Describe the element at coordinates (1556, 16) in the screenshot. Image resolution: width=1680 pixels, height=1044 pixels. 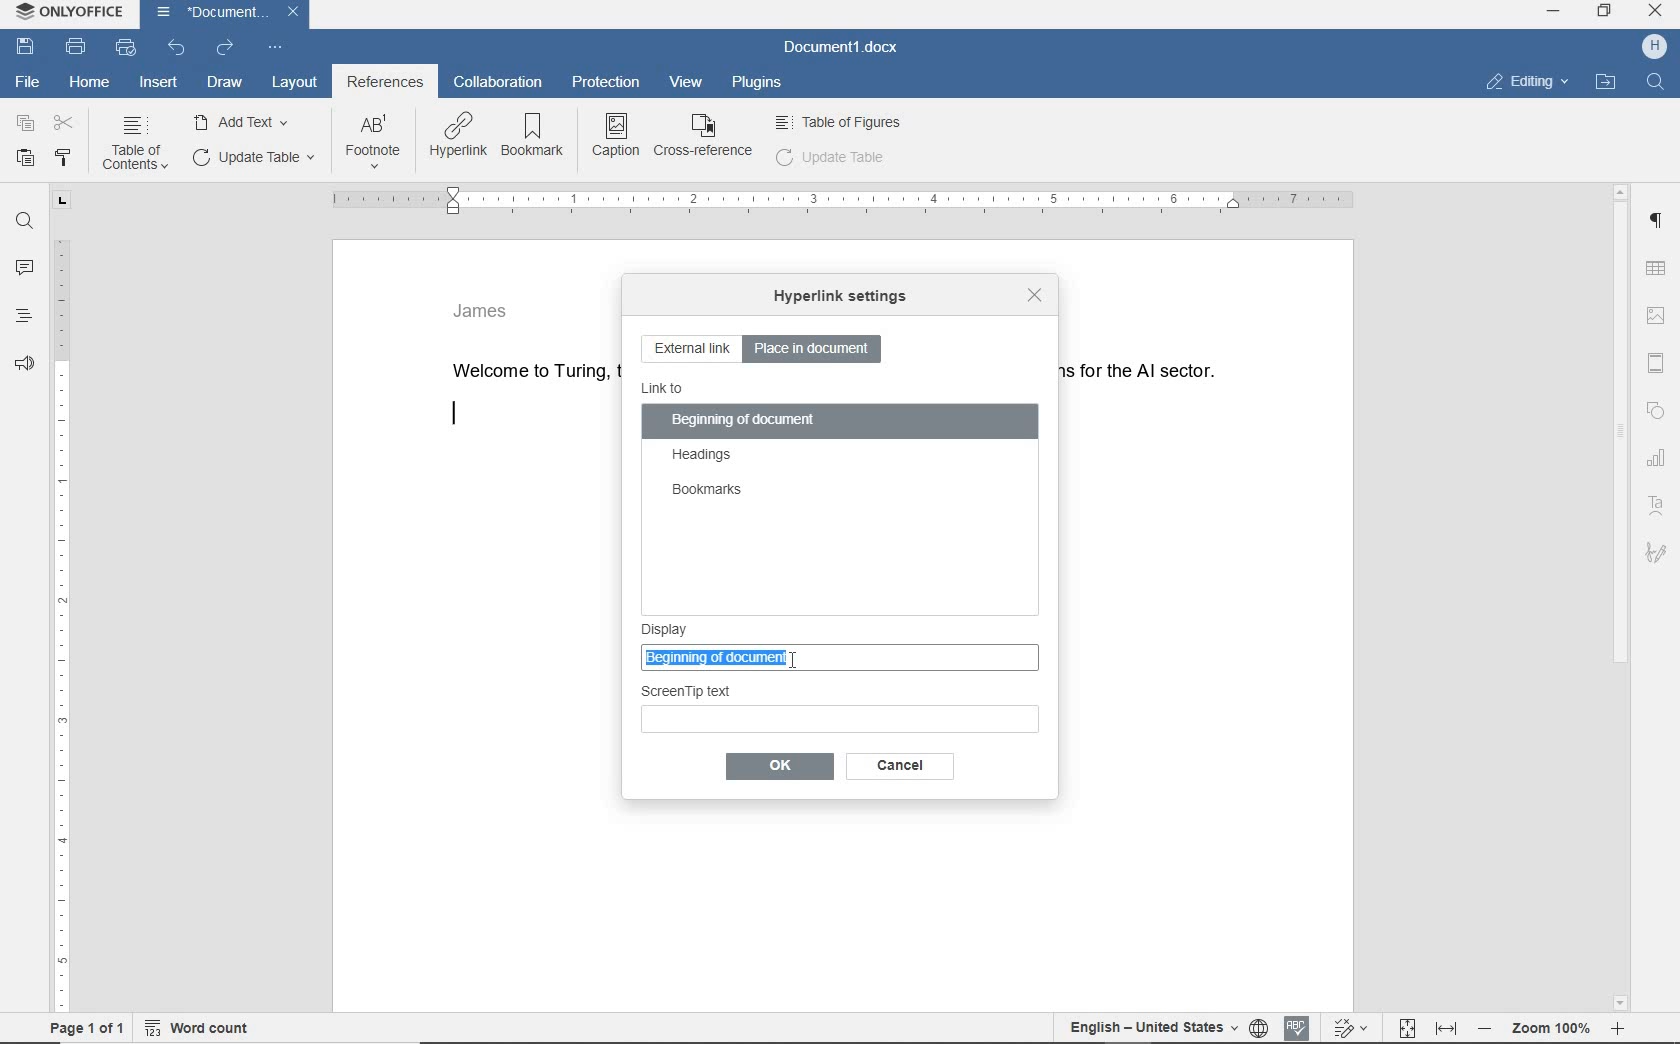
I see `Minimize` at that location.